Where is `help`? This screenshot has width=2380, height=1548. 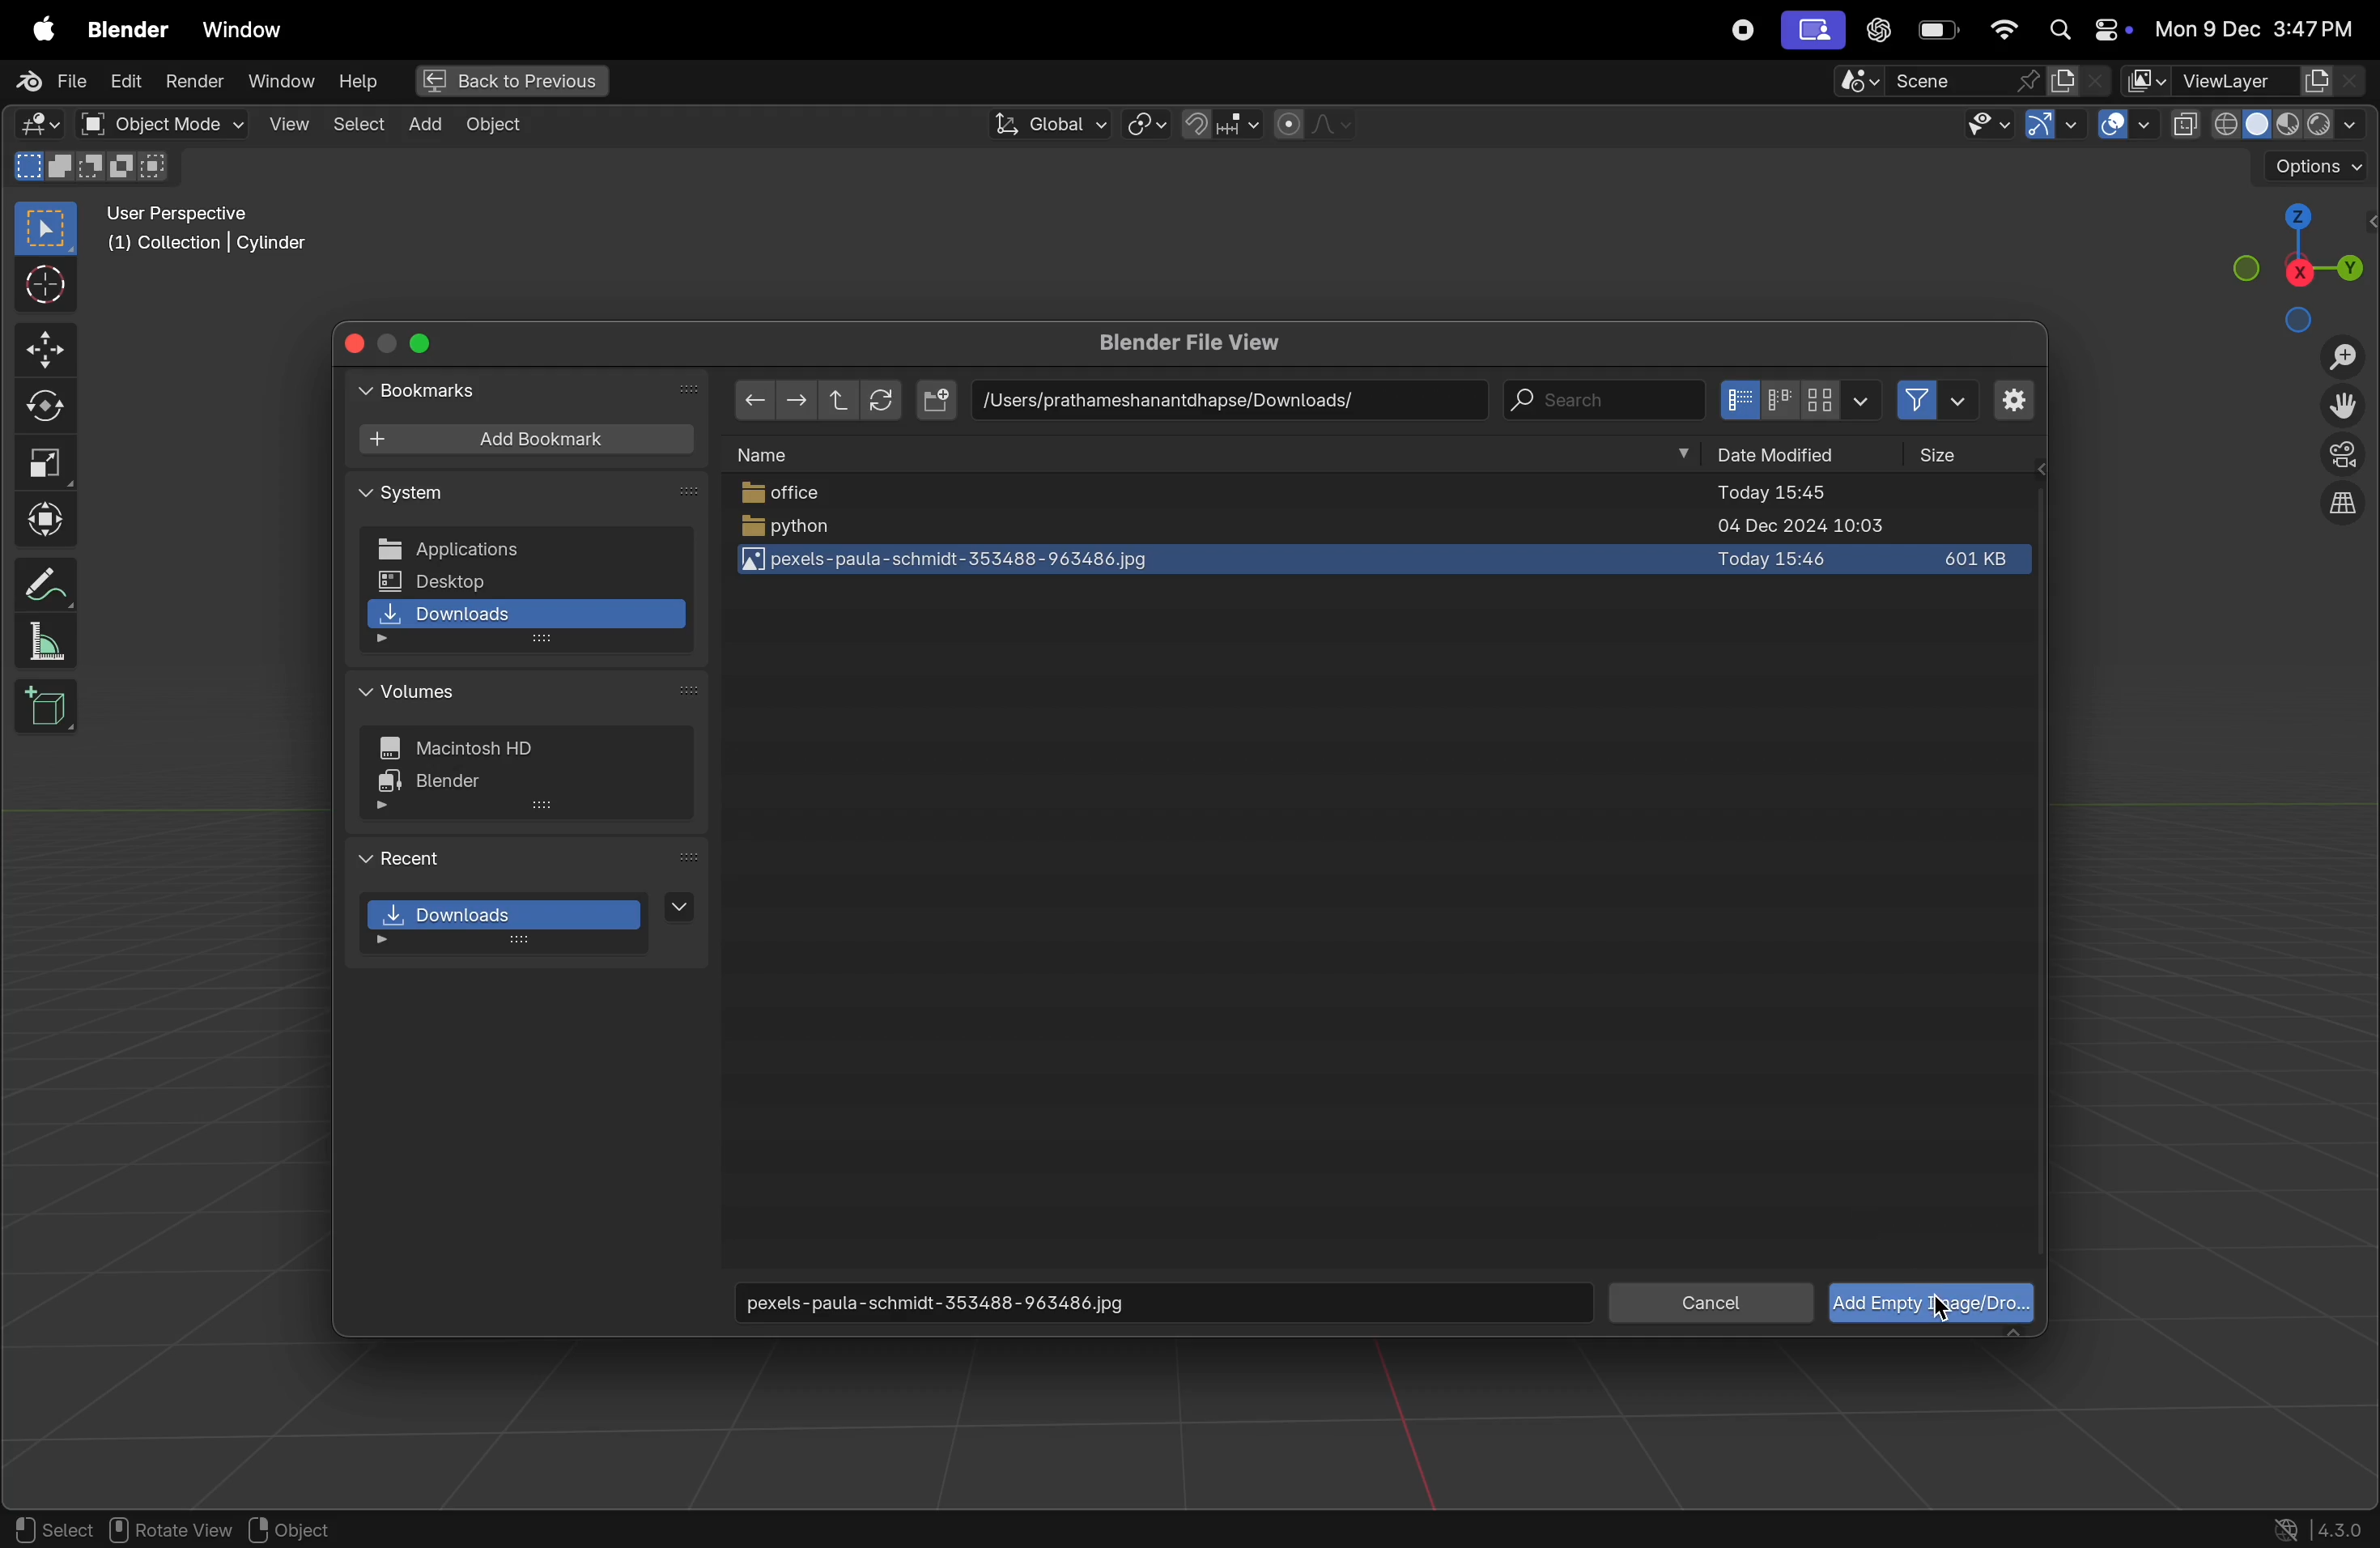
help is located at coordinates (358, 80).